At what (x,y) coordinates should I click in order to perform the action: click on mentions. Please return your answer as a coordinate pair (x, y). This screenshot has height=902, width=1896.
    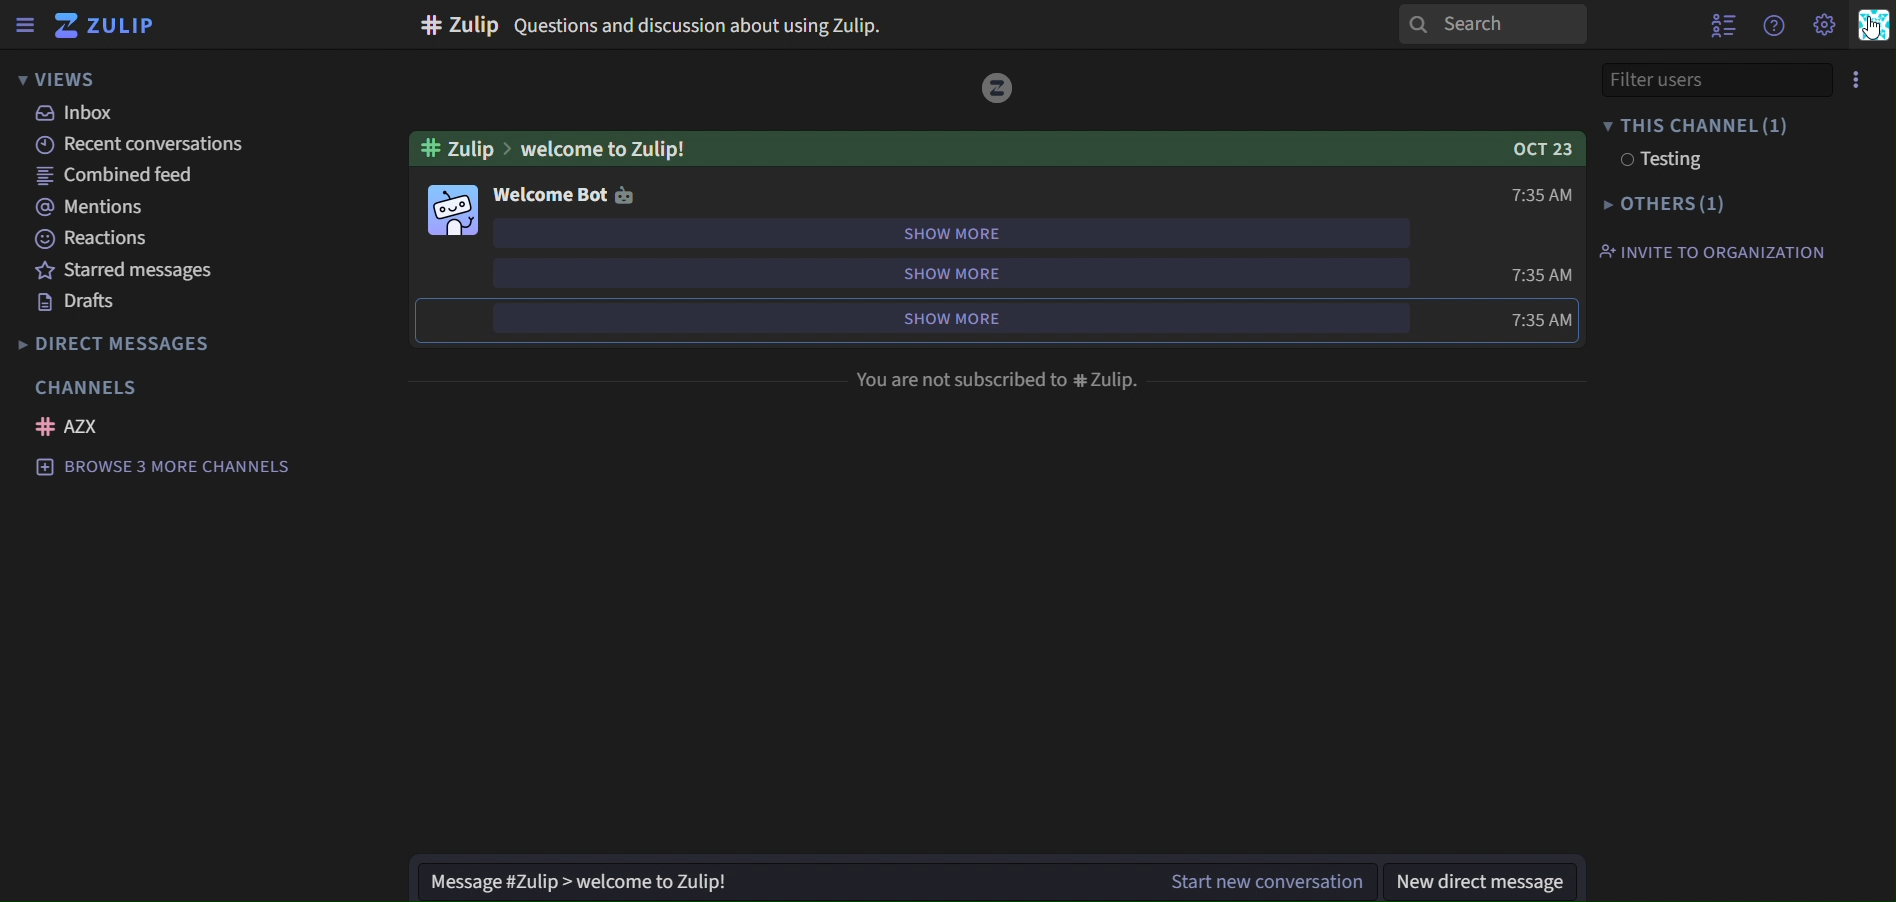
    Looking at the image, I should click on (94, 207).